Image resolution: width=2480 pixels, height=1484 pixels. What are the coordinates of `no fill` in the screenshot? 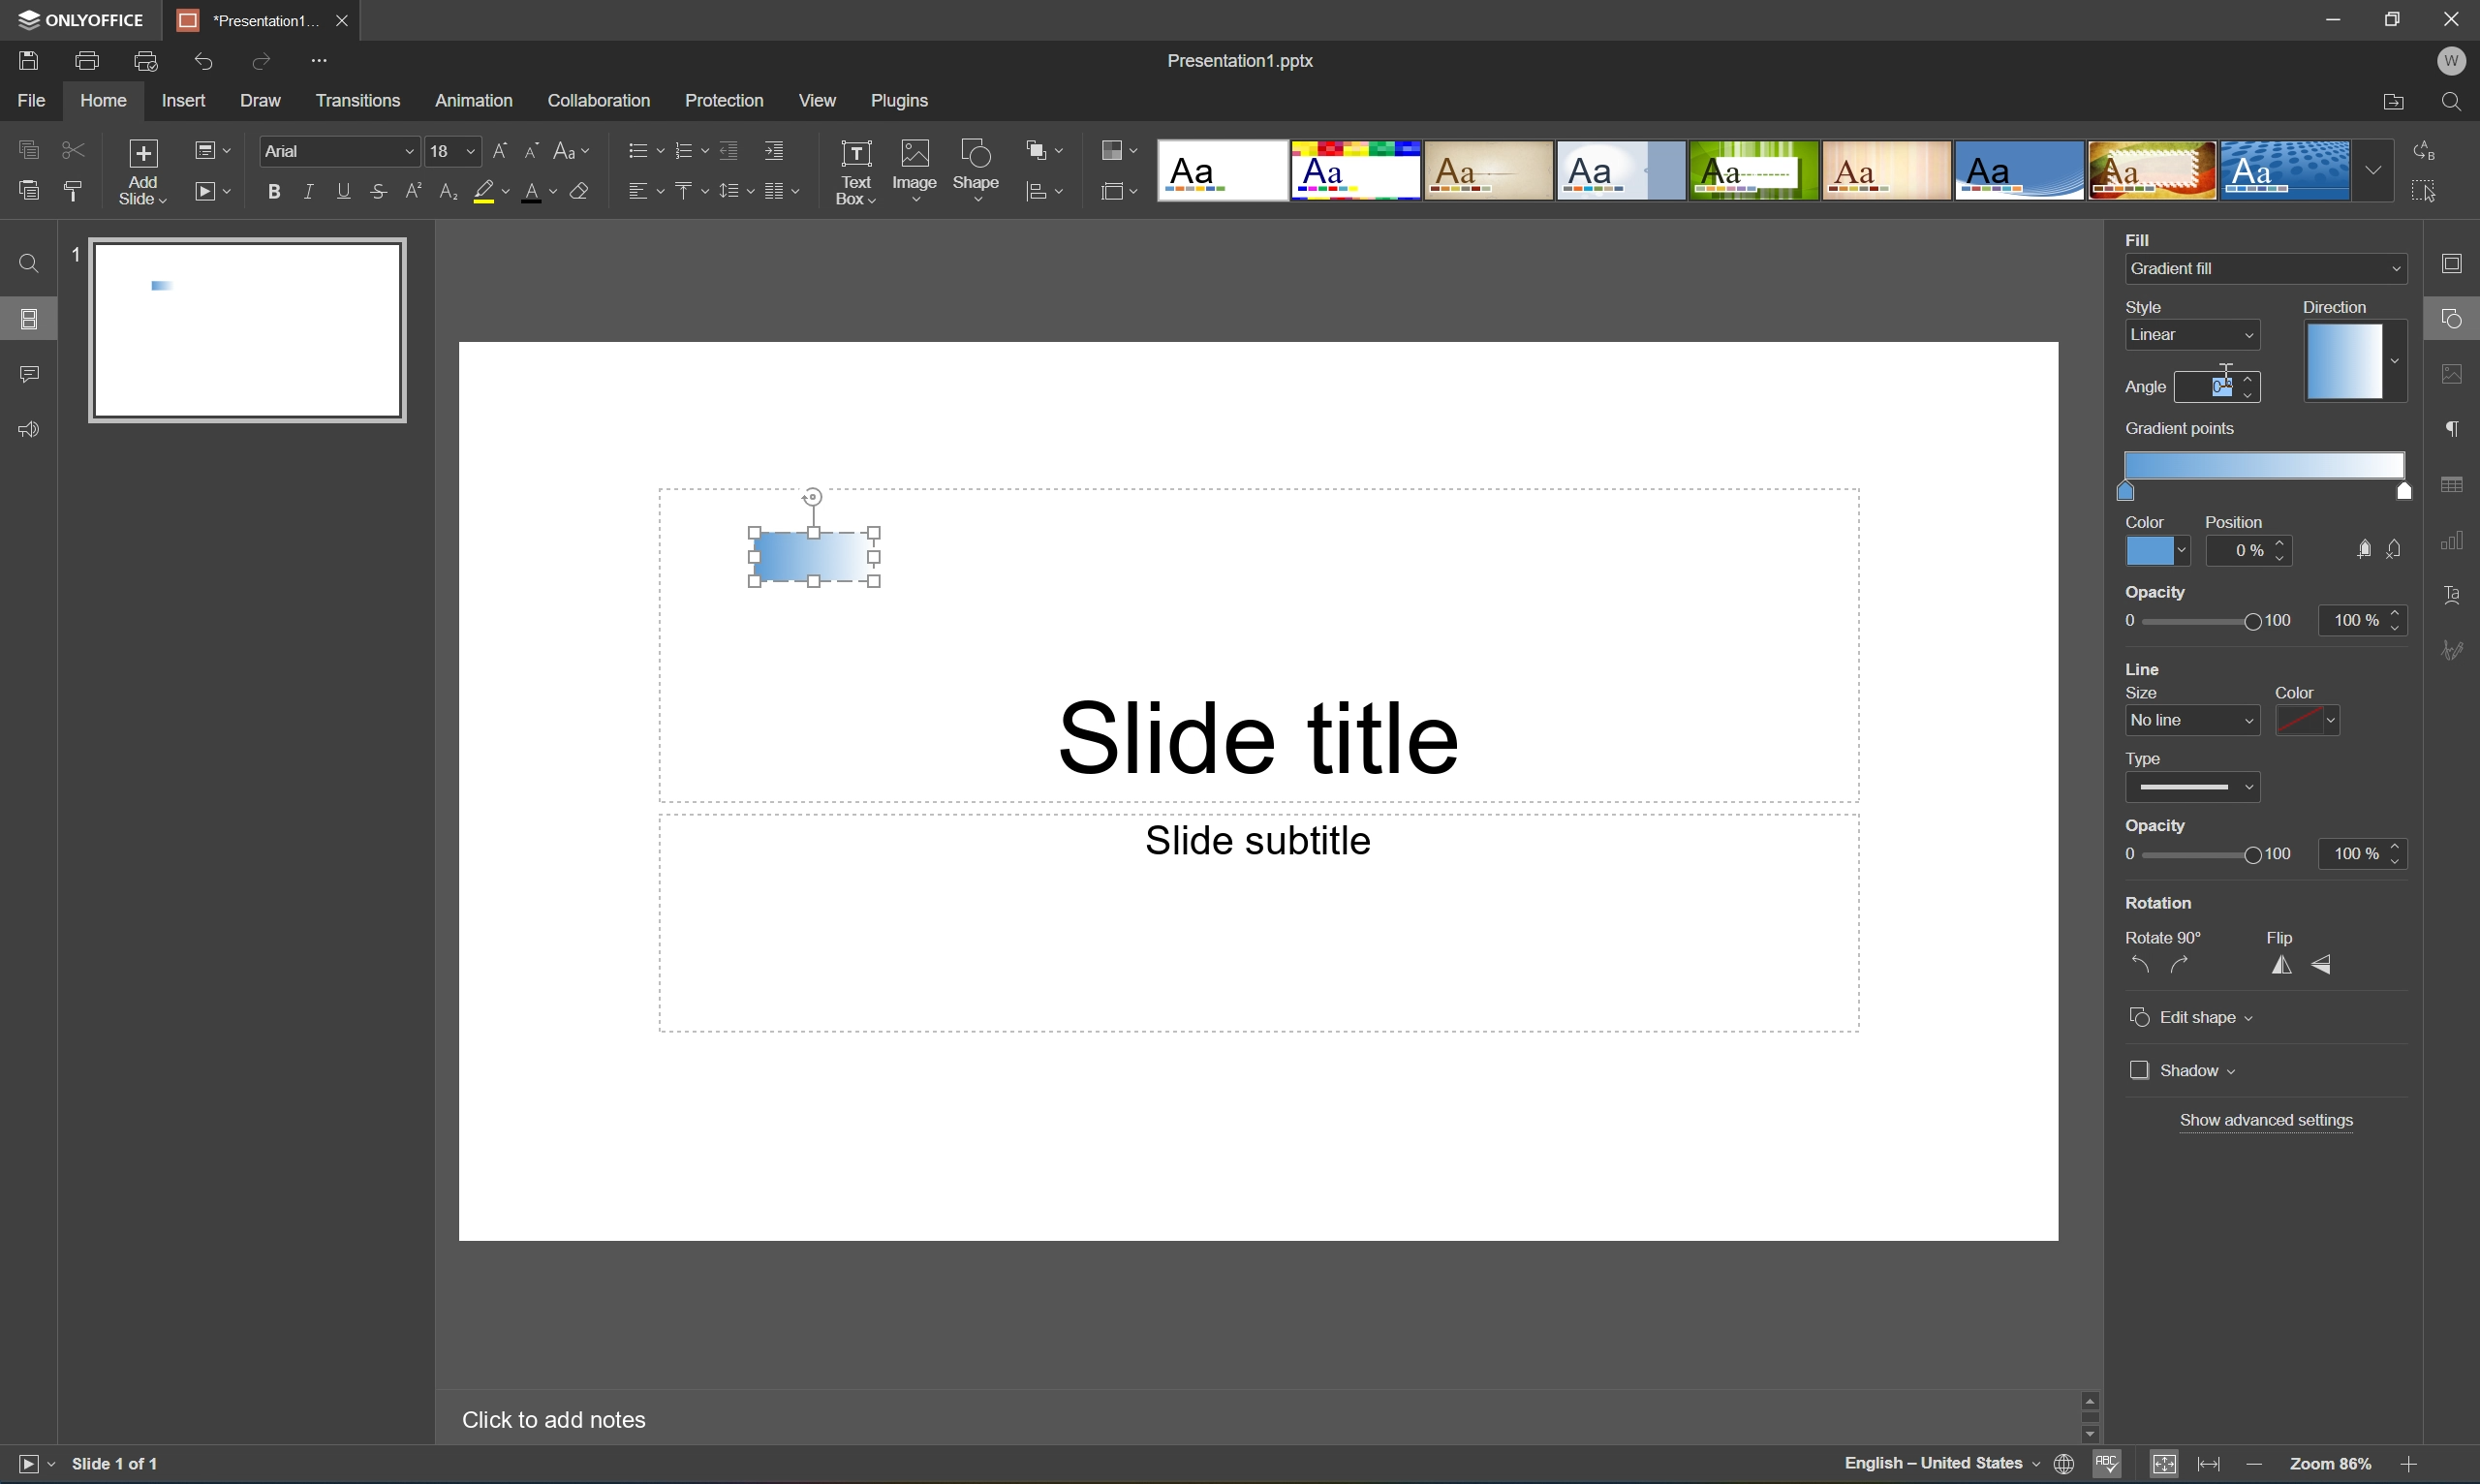 It's located at (2396, 550).